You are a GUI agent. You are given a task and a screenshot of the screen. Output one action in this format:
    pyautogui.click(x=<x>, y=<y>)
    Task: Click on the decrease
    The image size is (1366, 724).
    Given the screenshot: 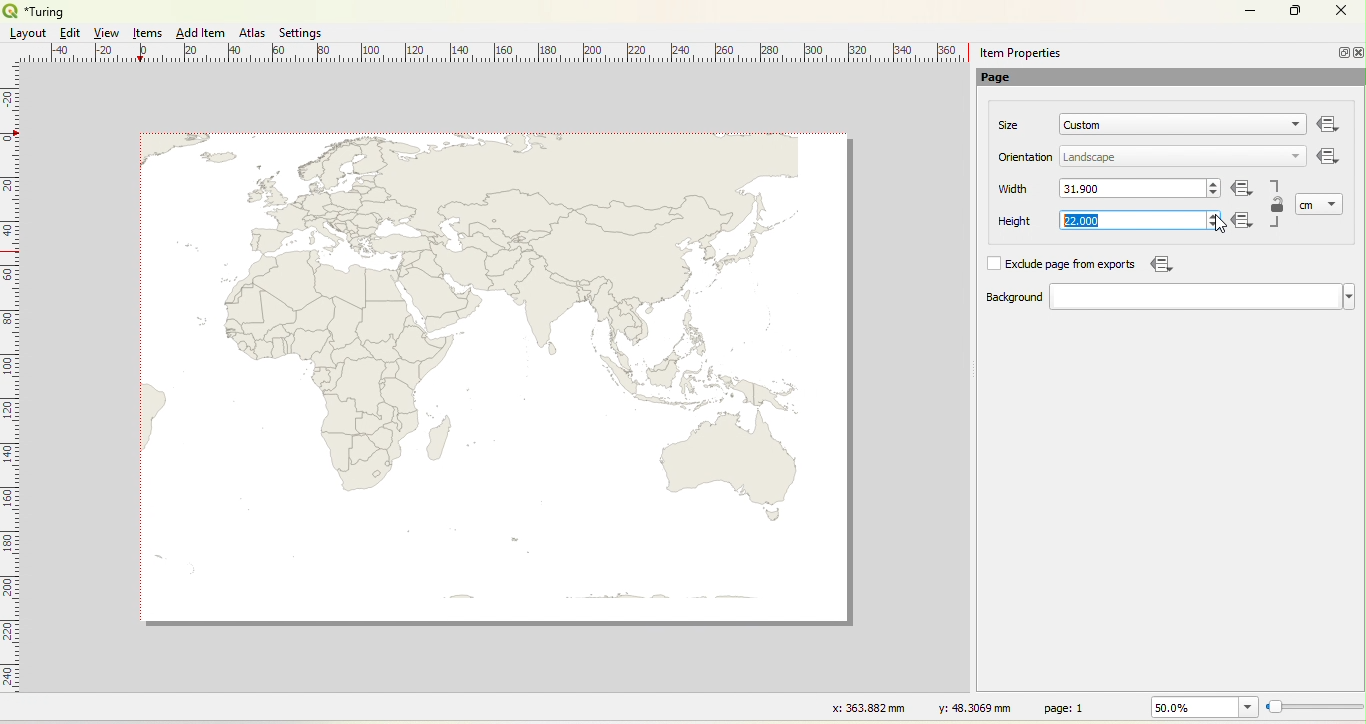 What is the action you would take?
    pyautogui.click(x=1211, y=226)
    